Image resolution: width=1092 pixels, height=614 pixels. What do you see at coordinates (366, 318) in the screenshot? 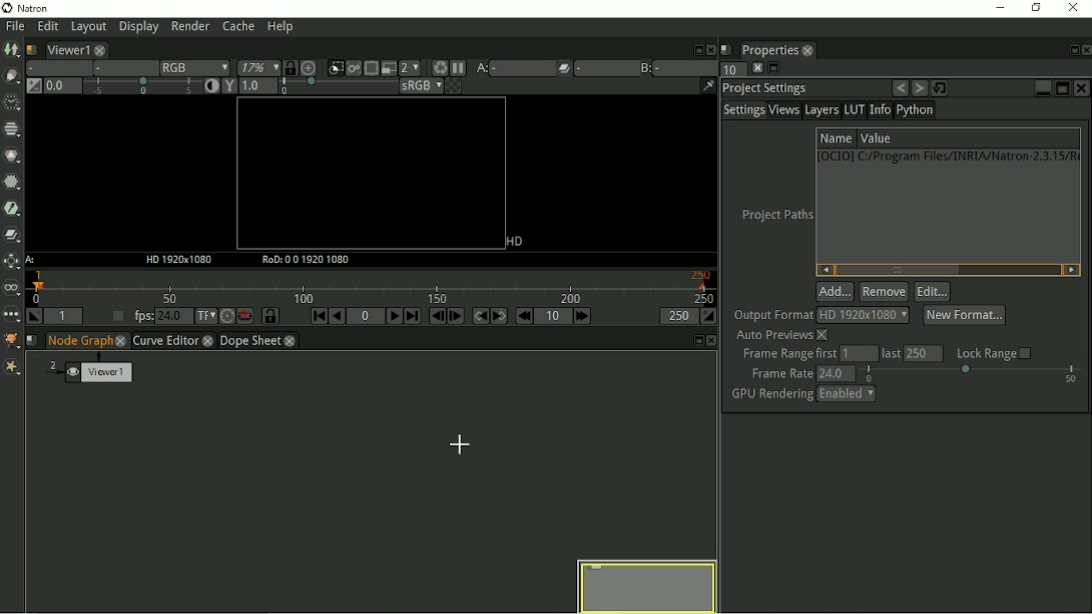
I see `Current frame` at bounding box center [366, 318].